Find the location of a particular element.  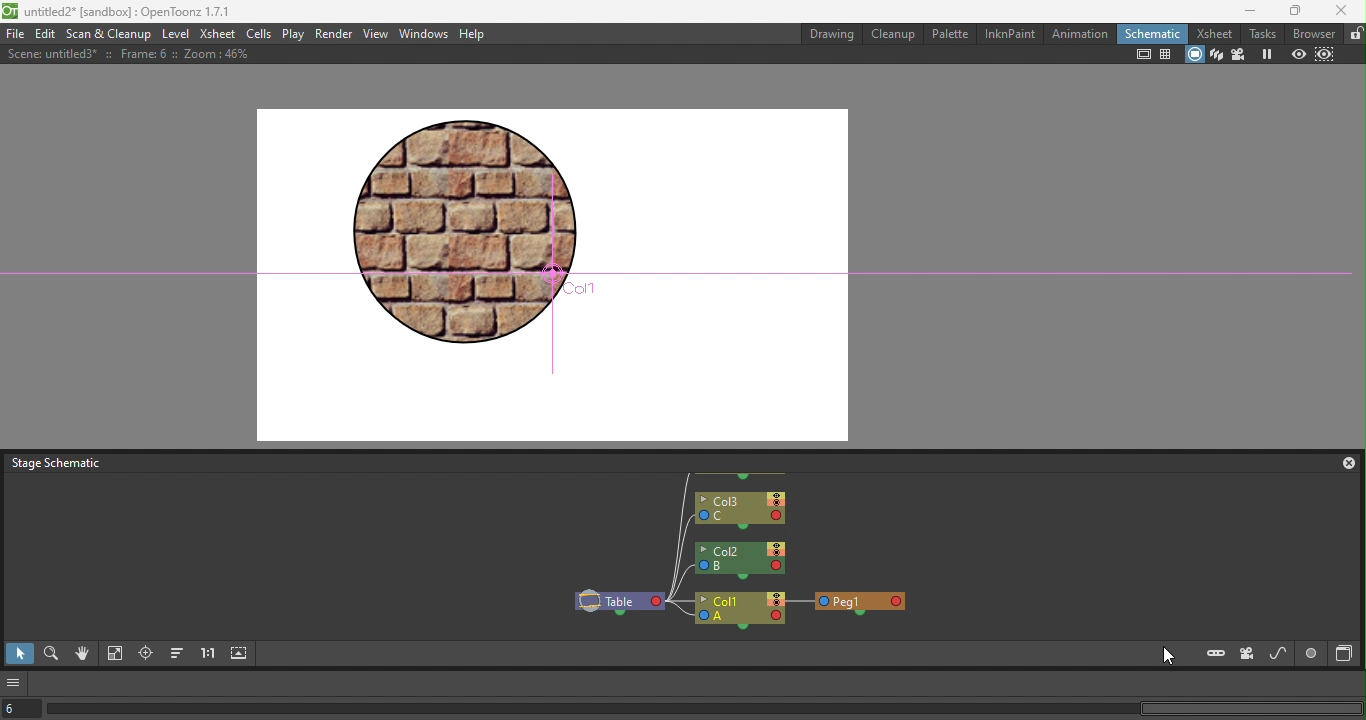

Stage schematic is located at coordinates (58, 462).